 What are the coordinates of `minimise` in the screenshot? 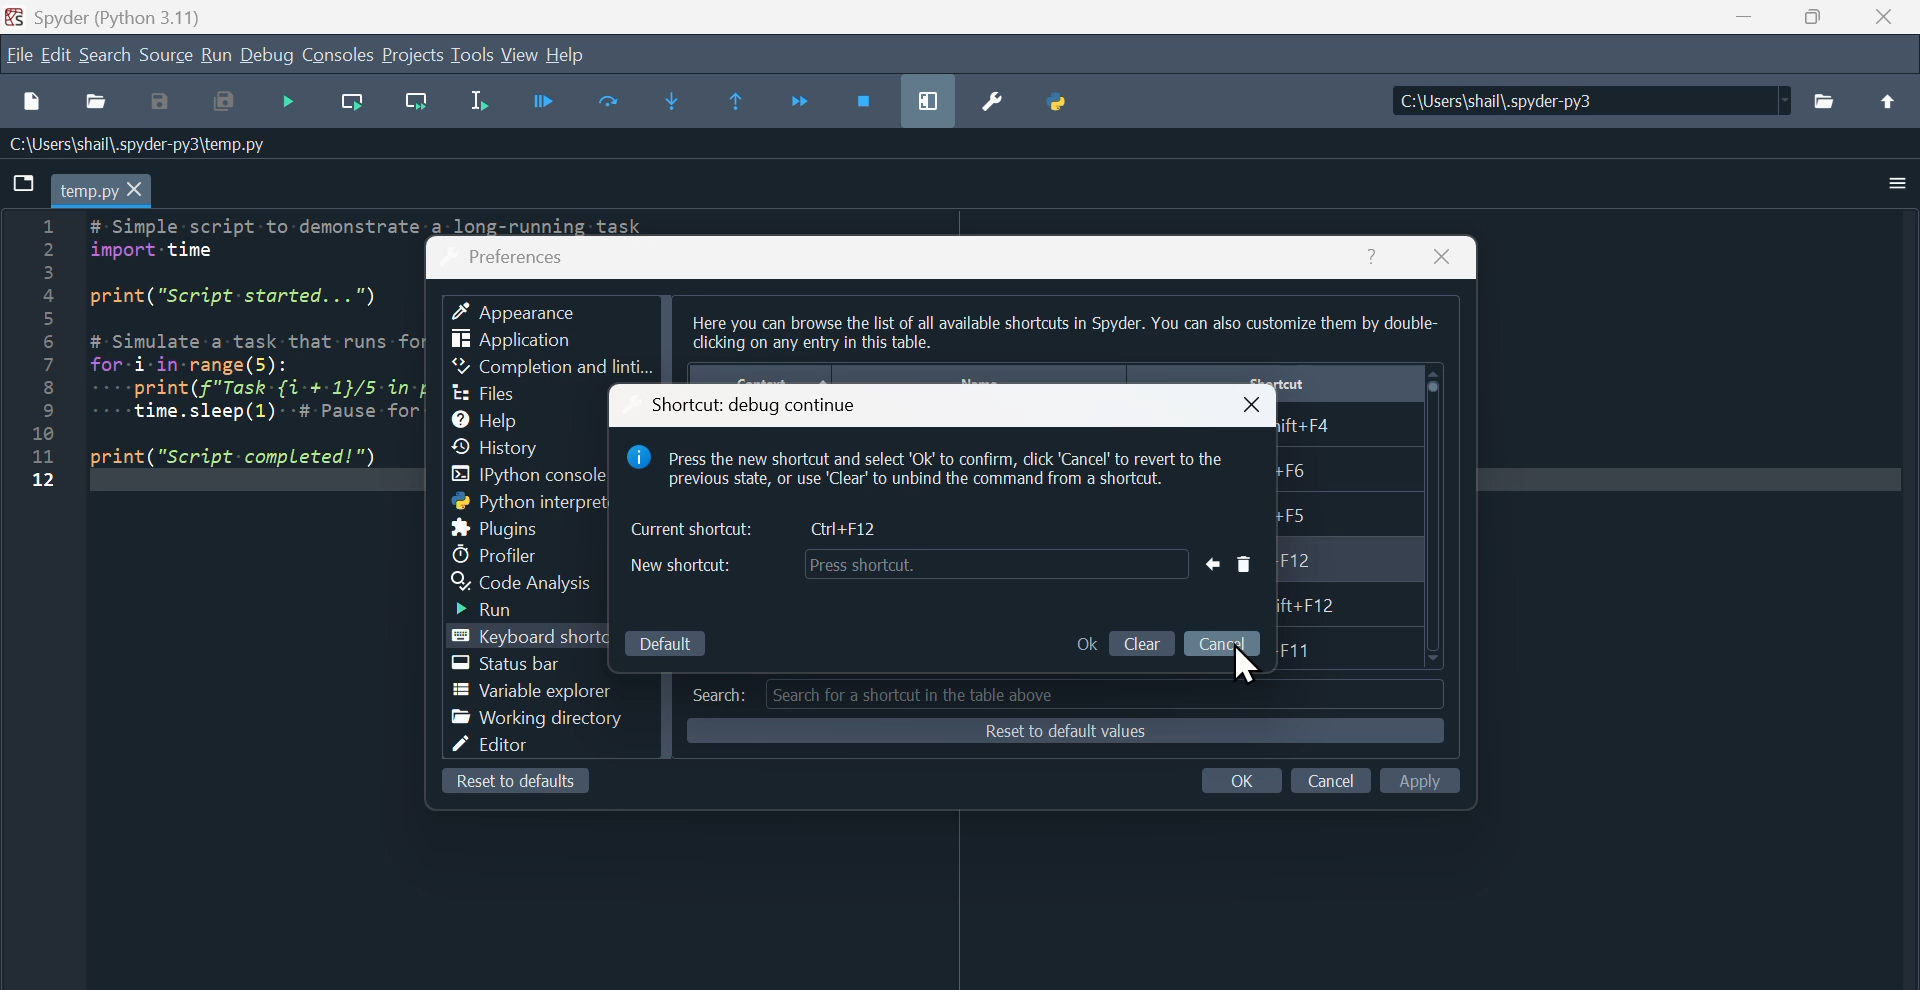 It's located at (1741, 21).